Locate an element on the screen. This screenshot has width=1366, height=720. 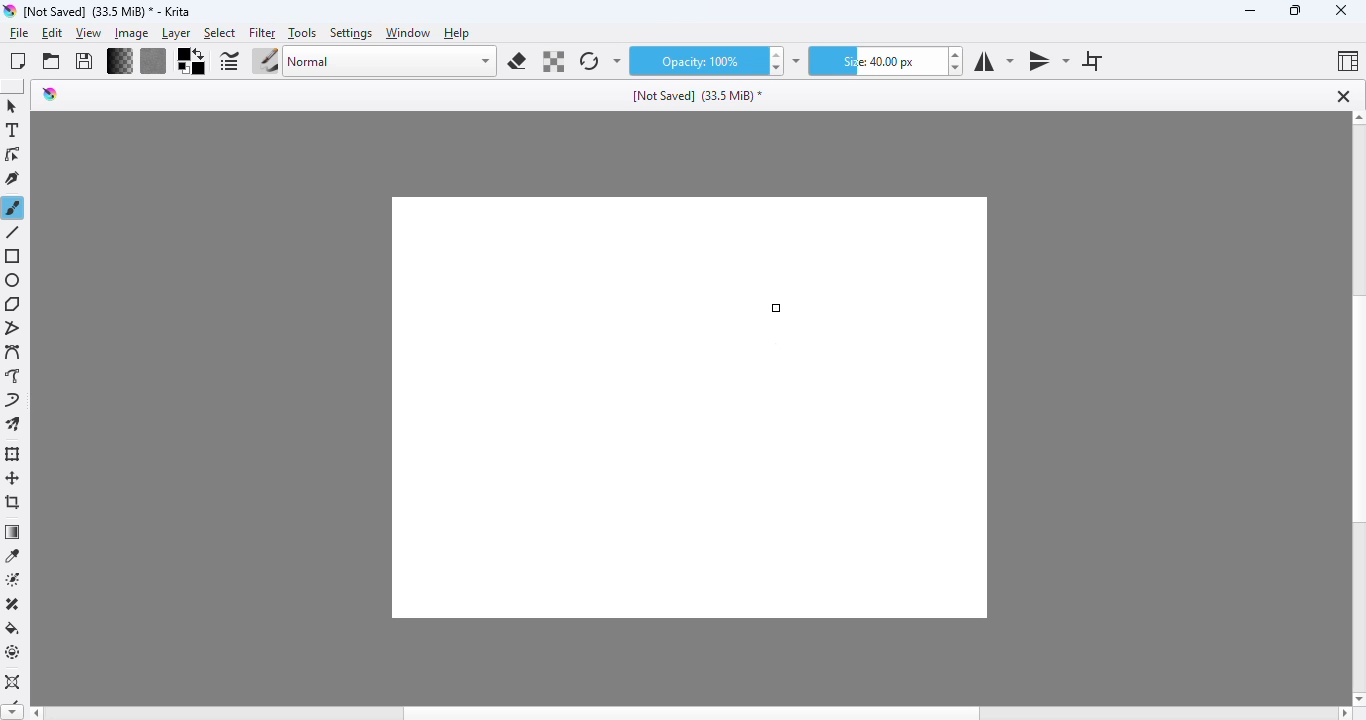
window is located at coordinates (409, 33).